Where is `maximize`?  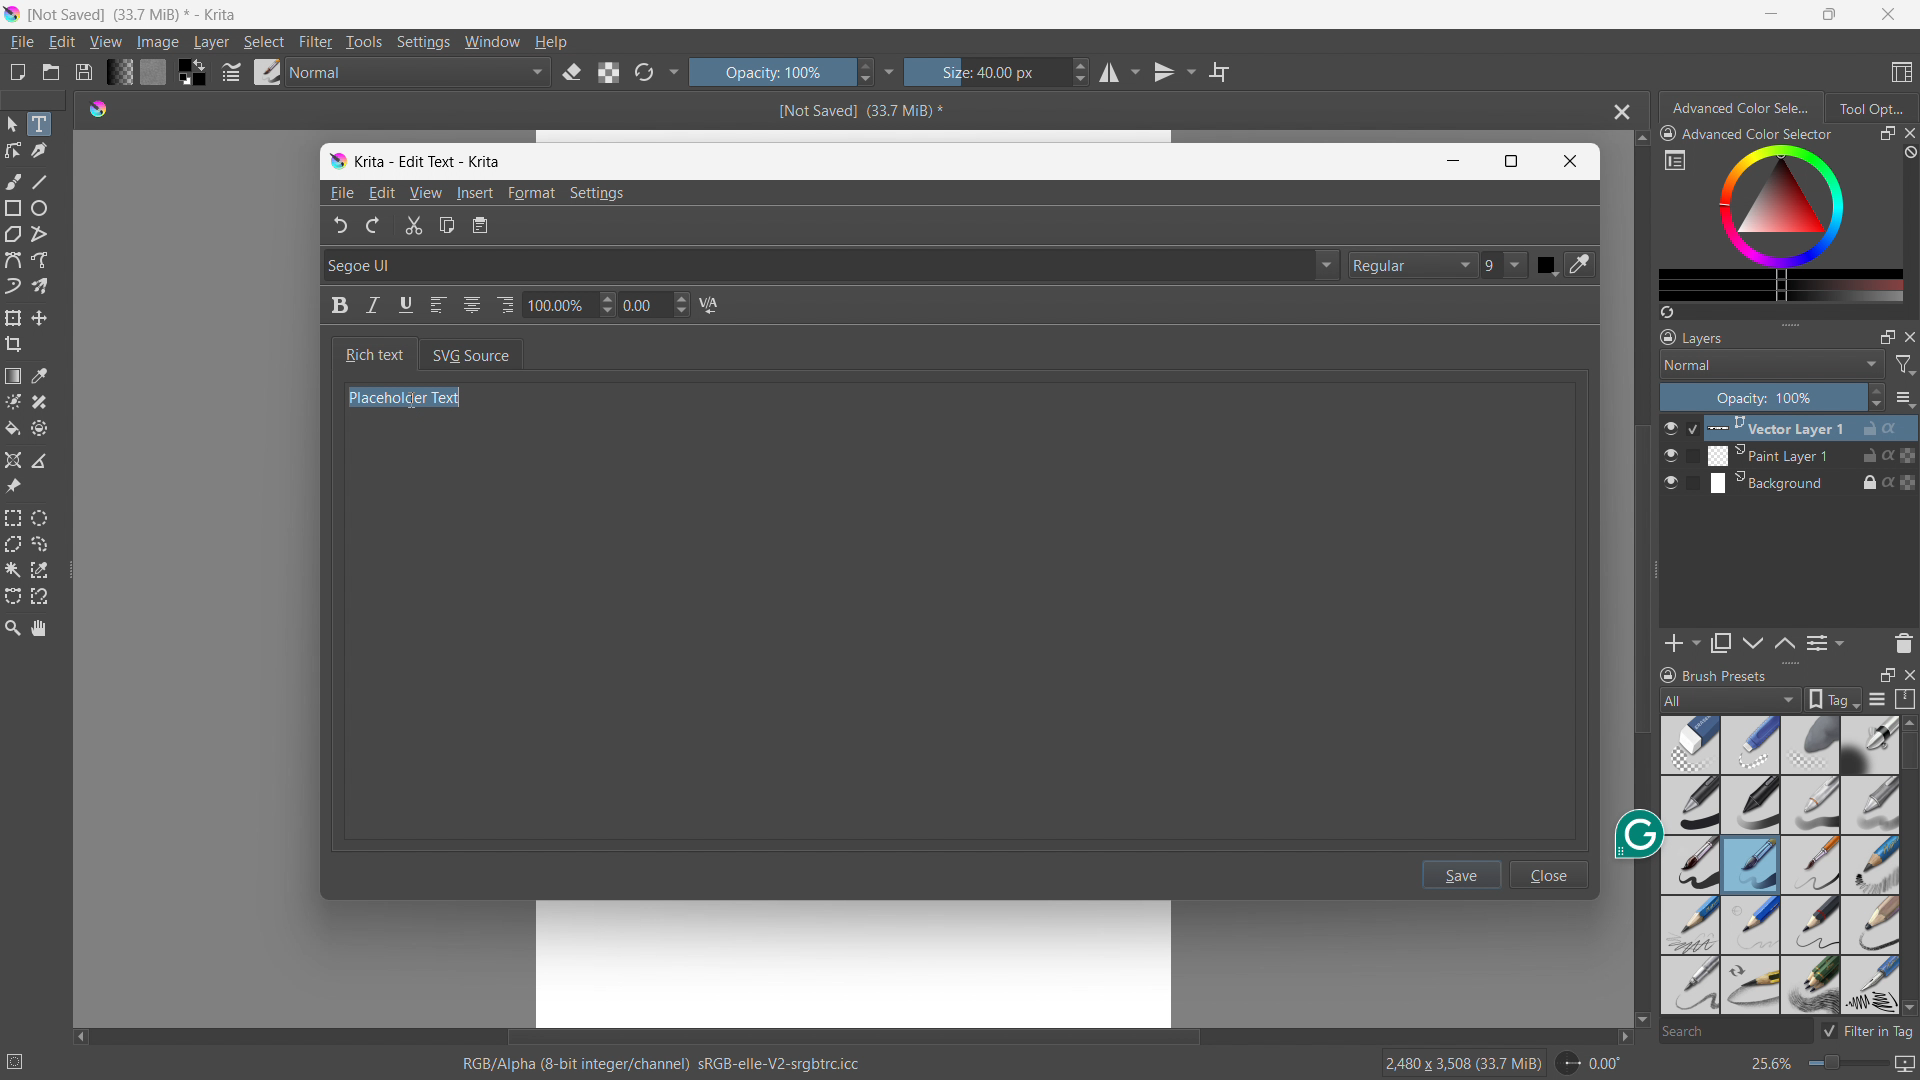 maximize is located at coordinates (1886, 134).